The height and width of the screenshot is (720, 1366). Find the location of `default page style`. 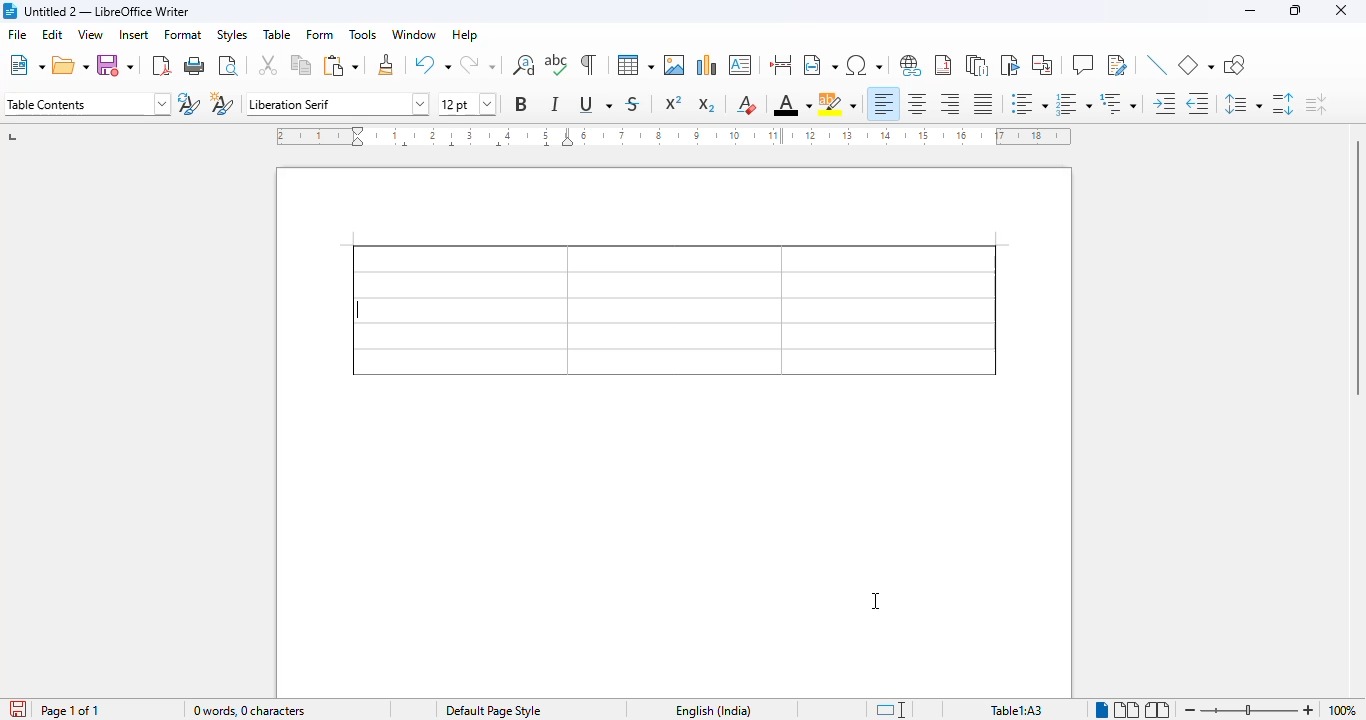

default page style is located at coordinates (494, 711).